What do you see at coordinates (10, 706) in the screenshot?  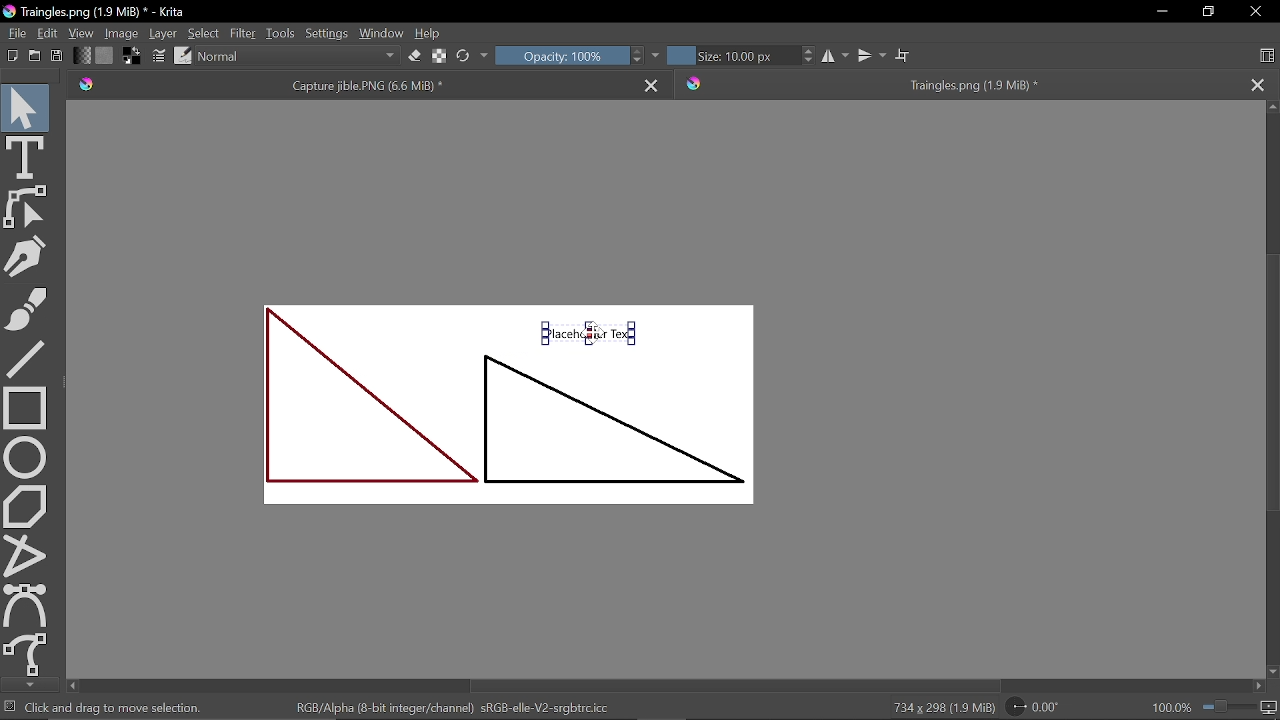 I see `No selection` at bounding box center [10, 706].